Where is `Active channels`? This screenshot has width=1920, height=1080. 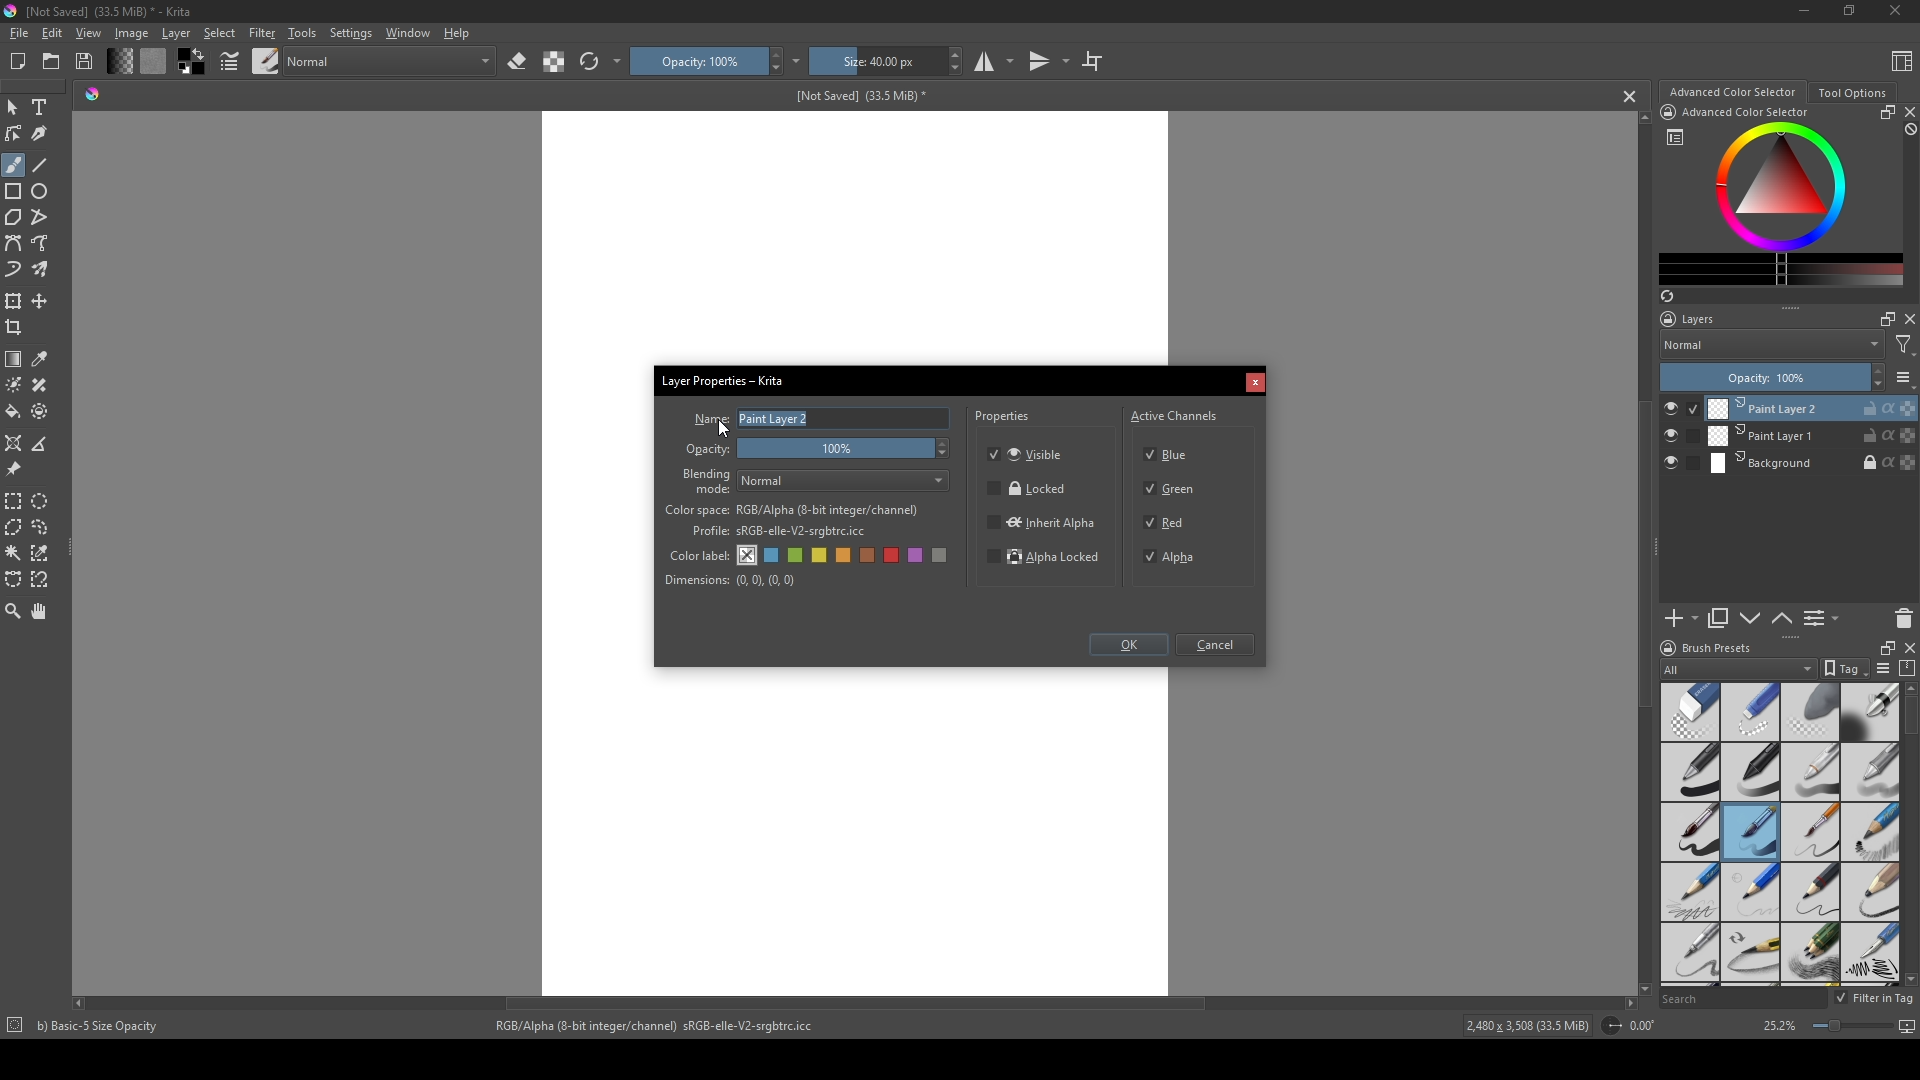
Active channels is located at coordinates (1175, 413).